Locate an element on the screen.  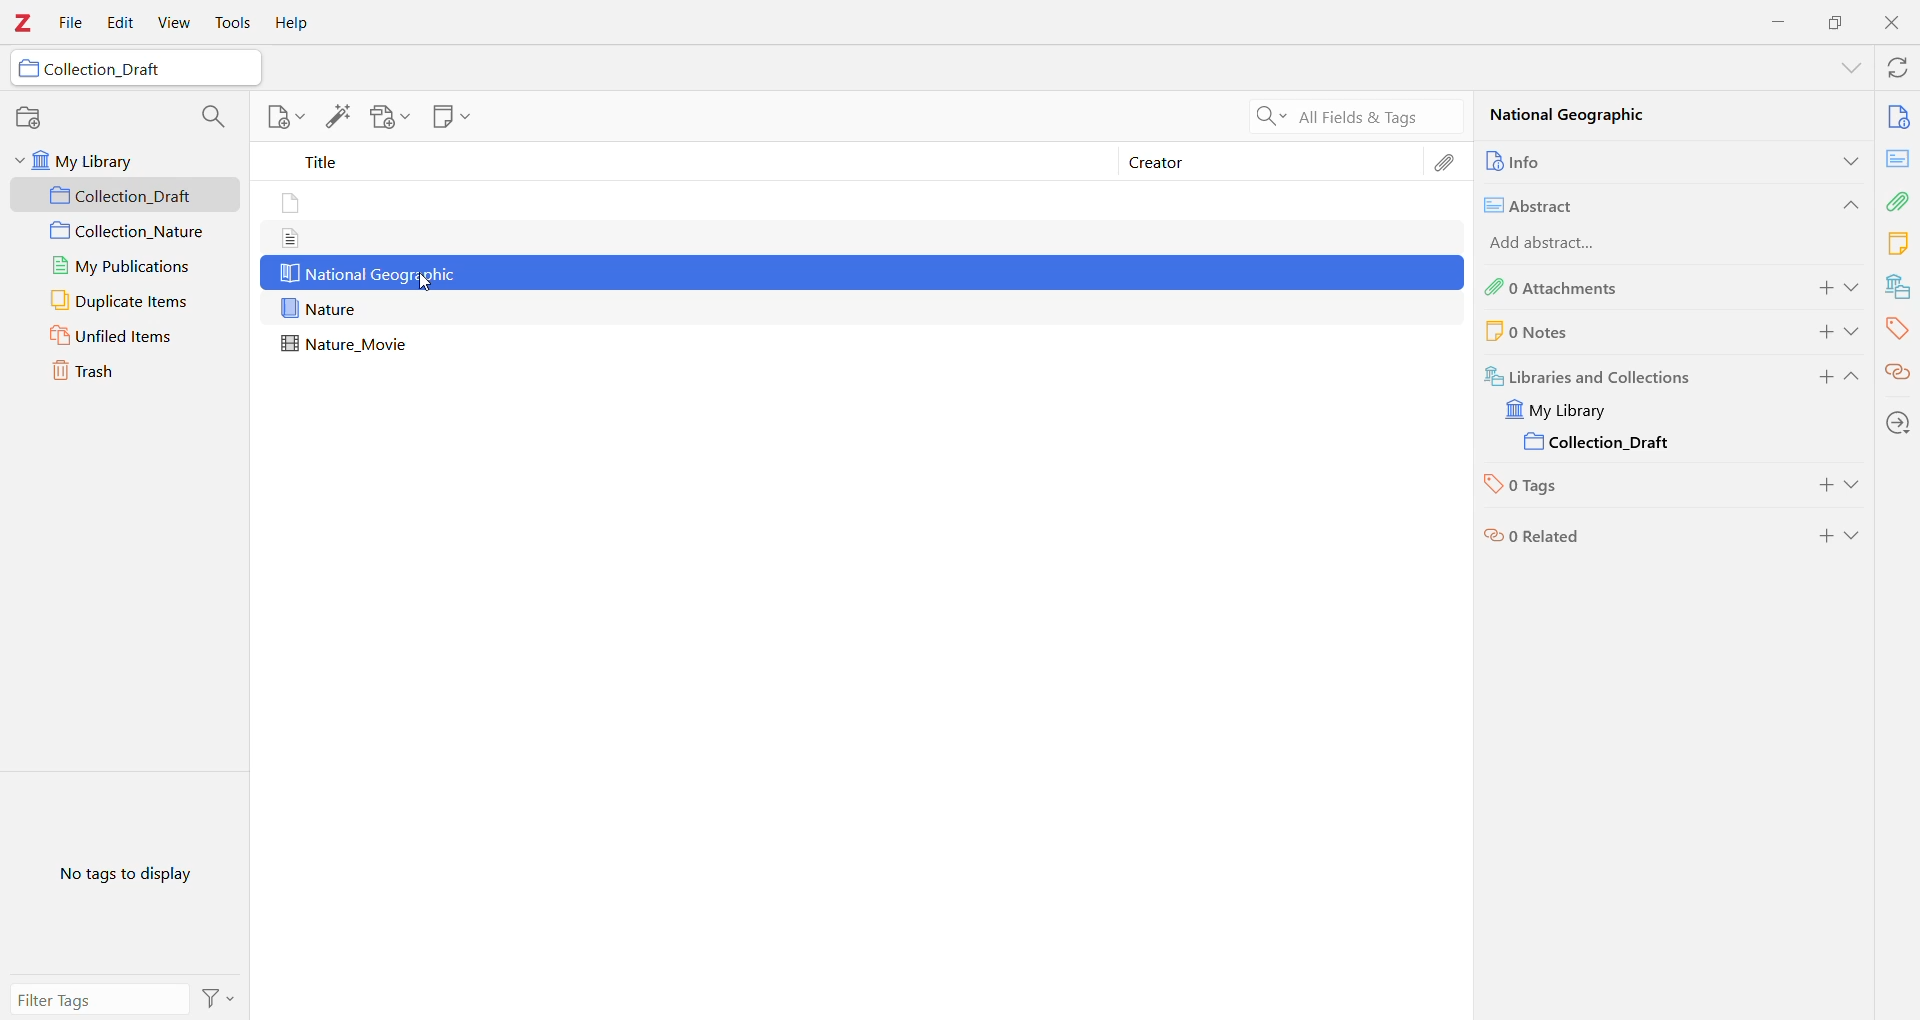
Expand Section is located at coordinates (1850, 68).